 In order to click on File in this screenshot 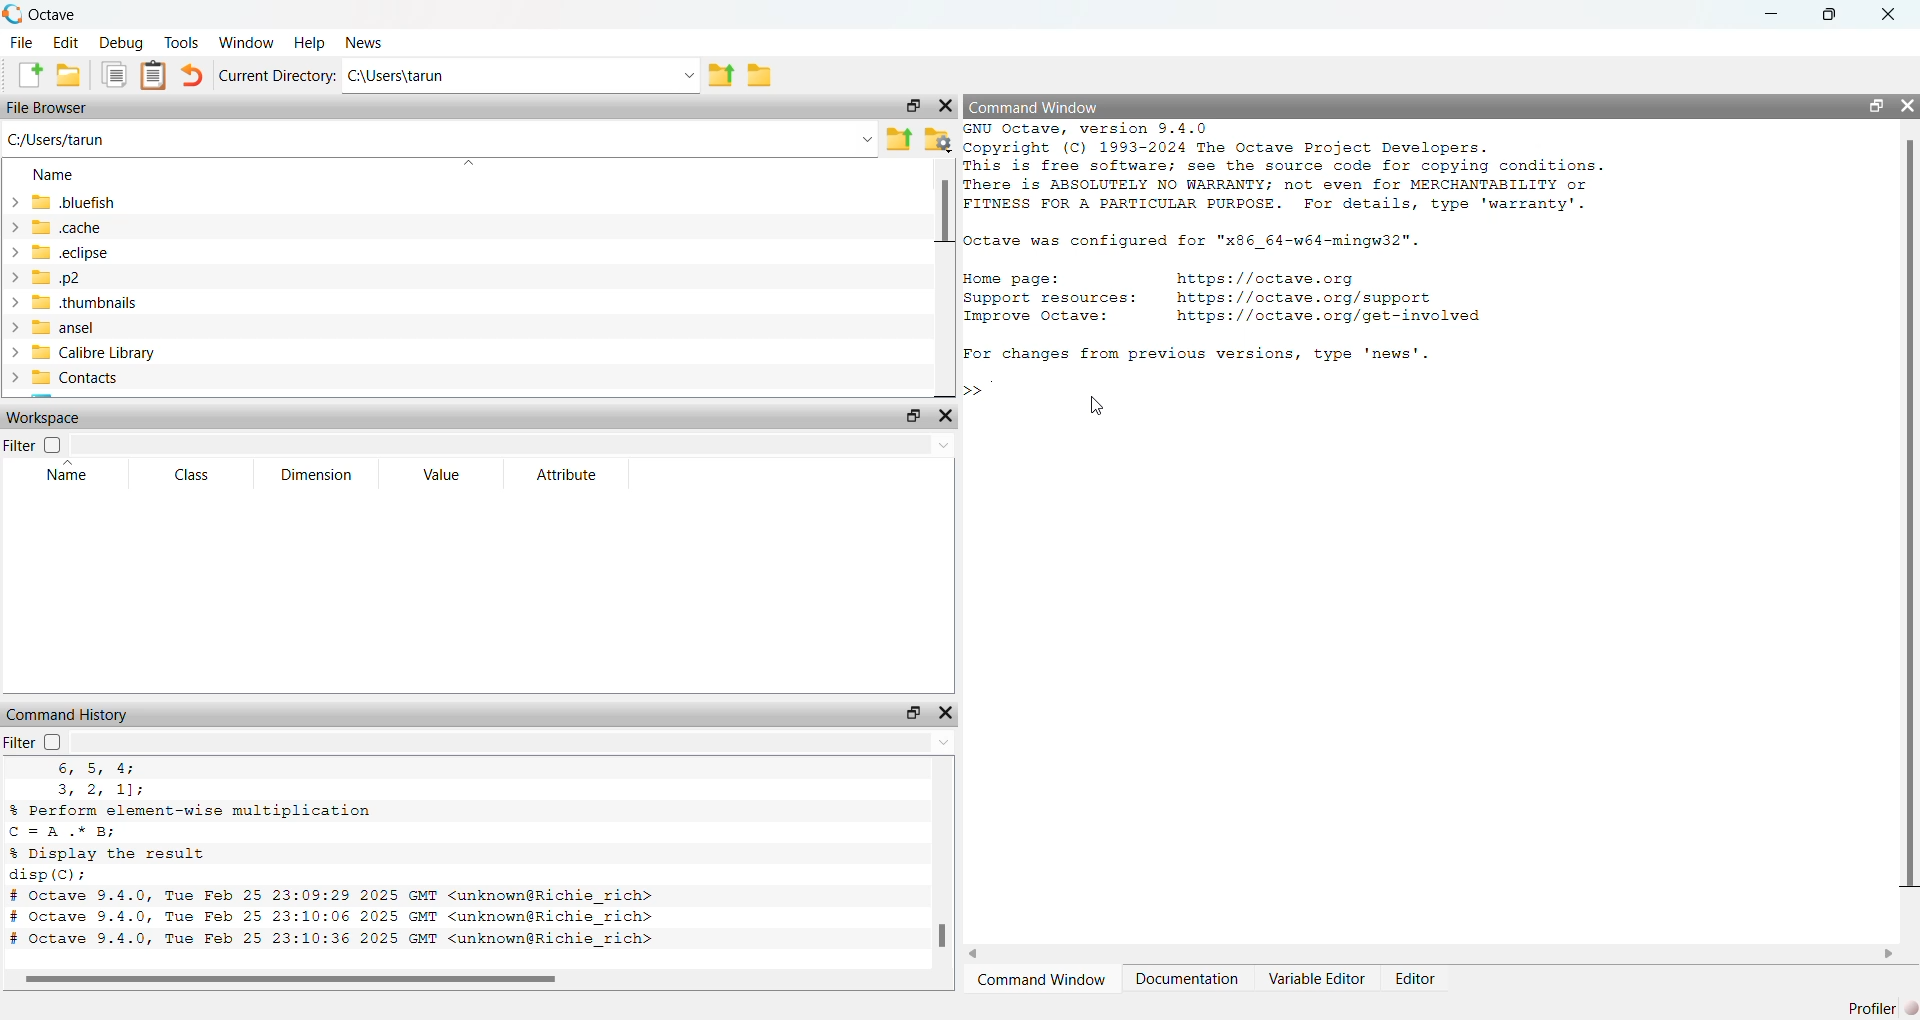, I will do `click(21, 43)`.